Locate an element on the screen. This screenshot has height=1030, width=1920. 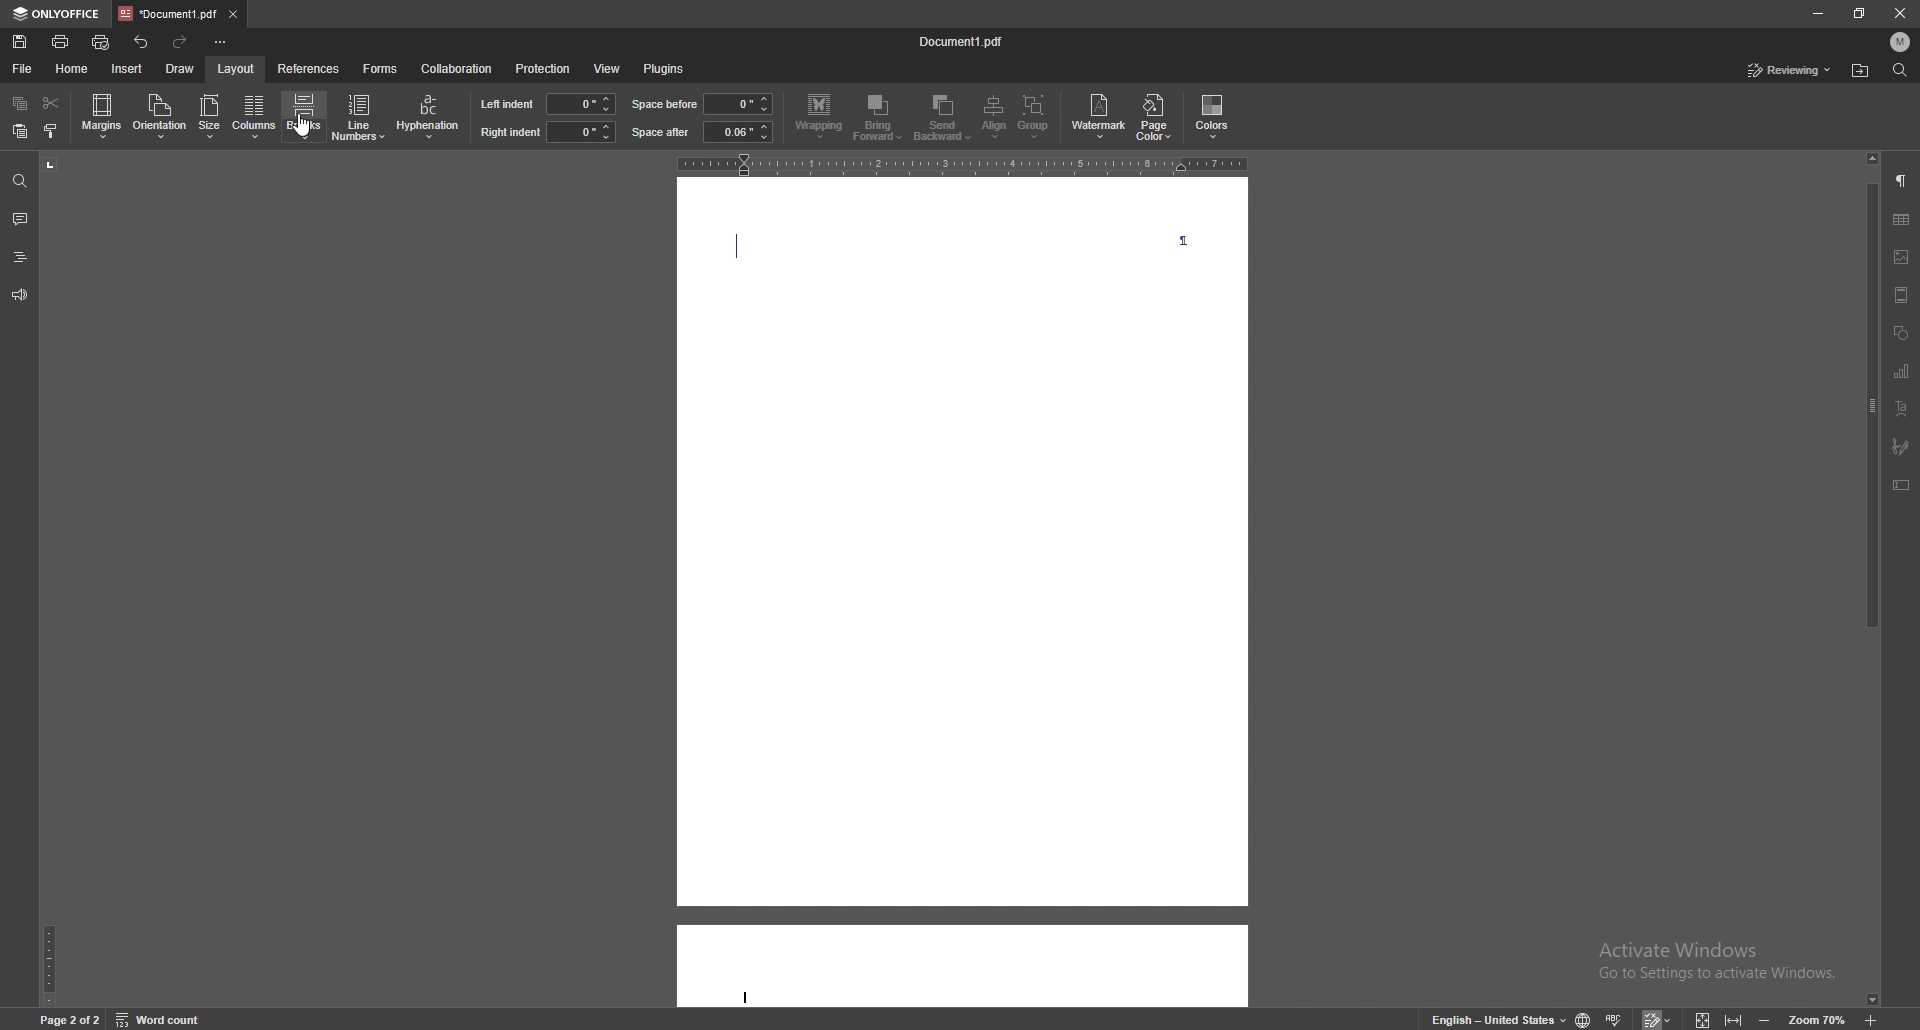
left indent is located at coordinates (506, 103).